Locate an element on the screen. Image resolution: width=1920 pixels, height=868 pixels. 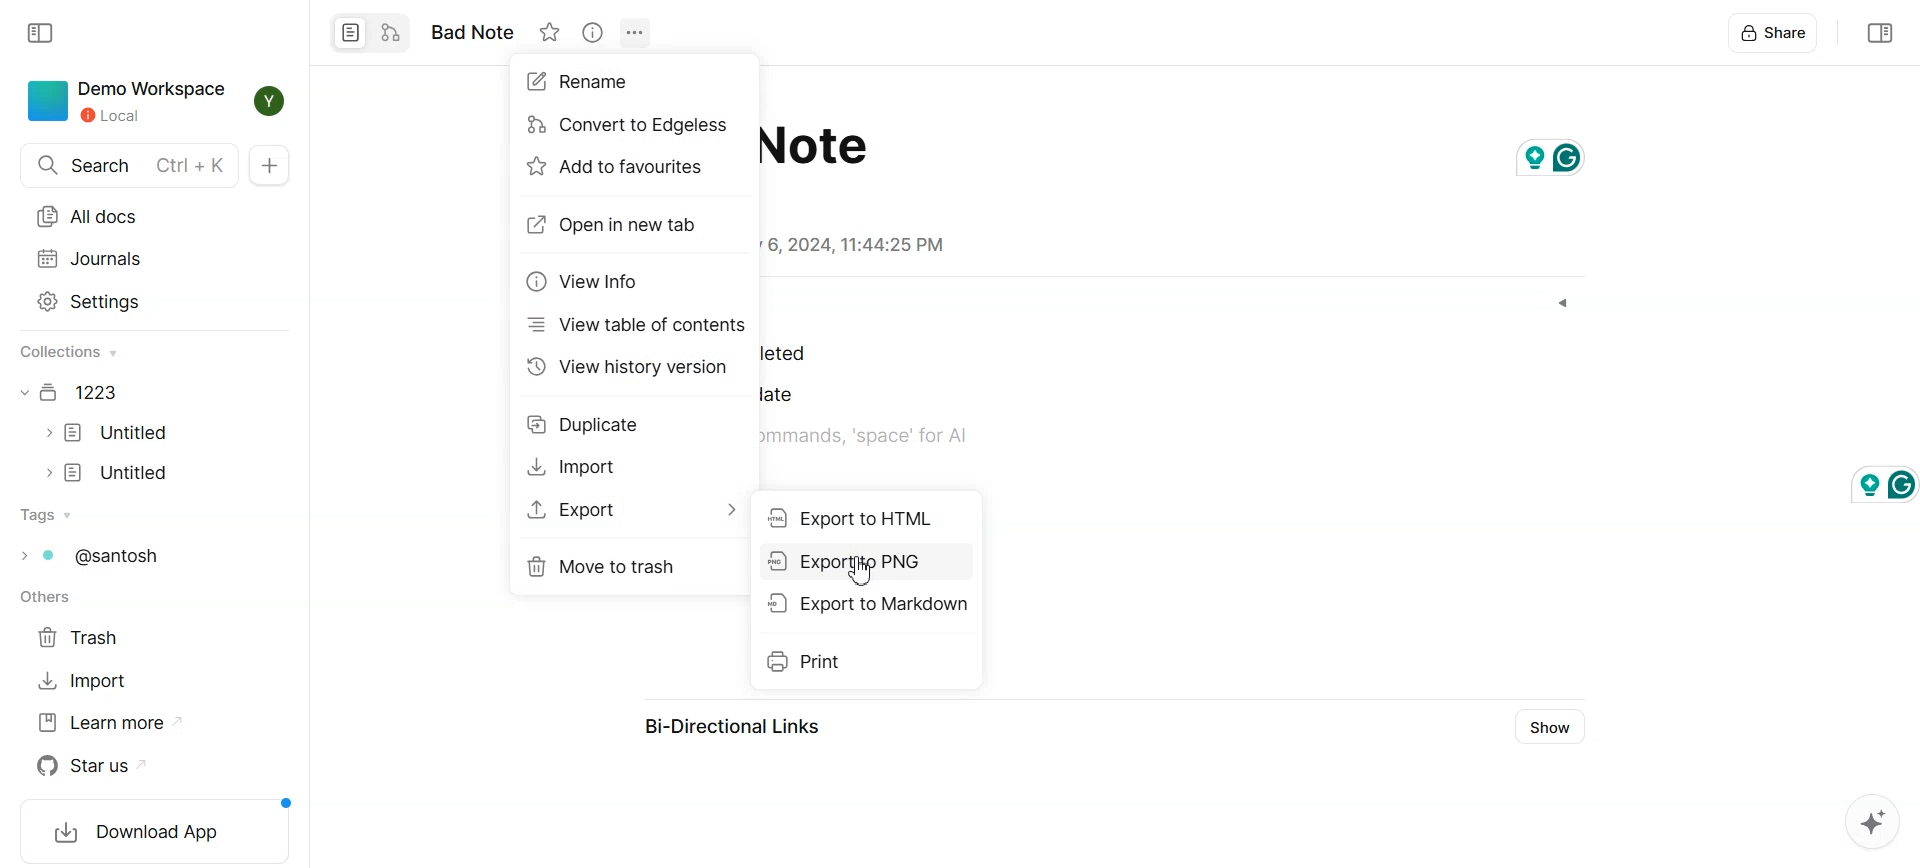
Open in new tab is located at coordinates (626, 226).